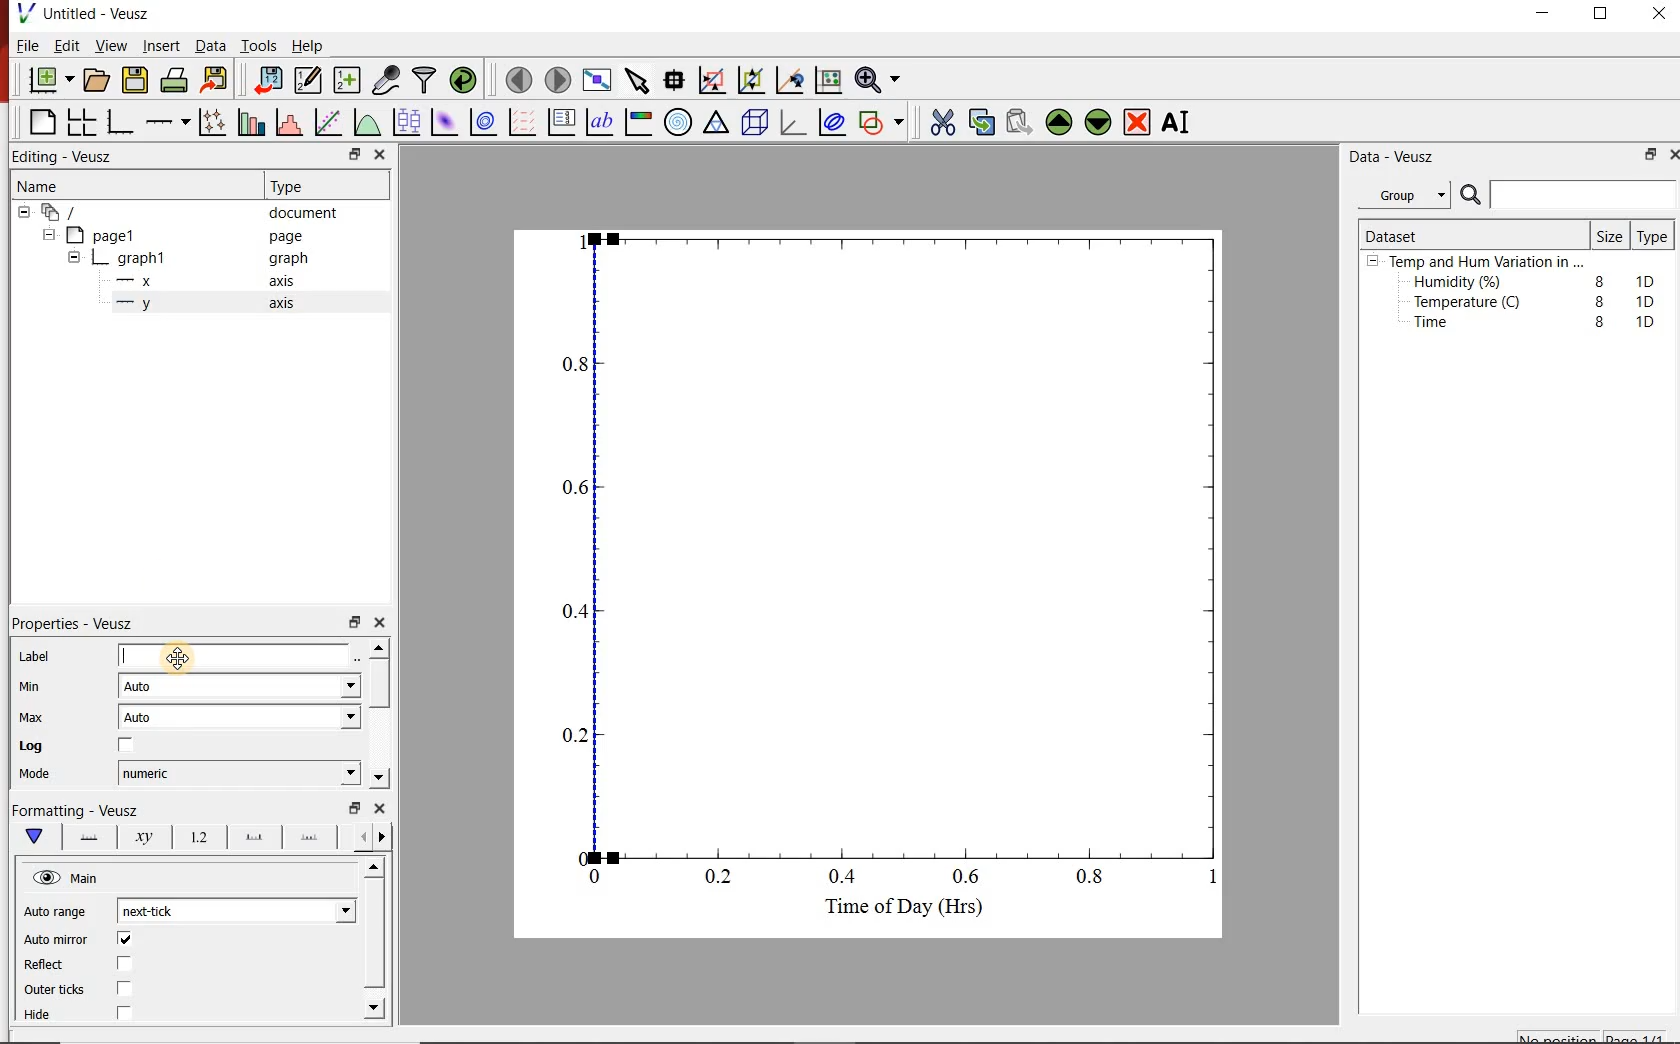  What do you see at coordinates (22, 215) in the screenshot?
I see `hide sub menu` at bounding box center [22, 215].